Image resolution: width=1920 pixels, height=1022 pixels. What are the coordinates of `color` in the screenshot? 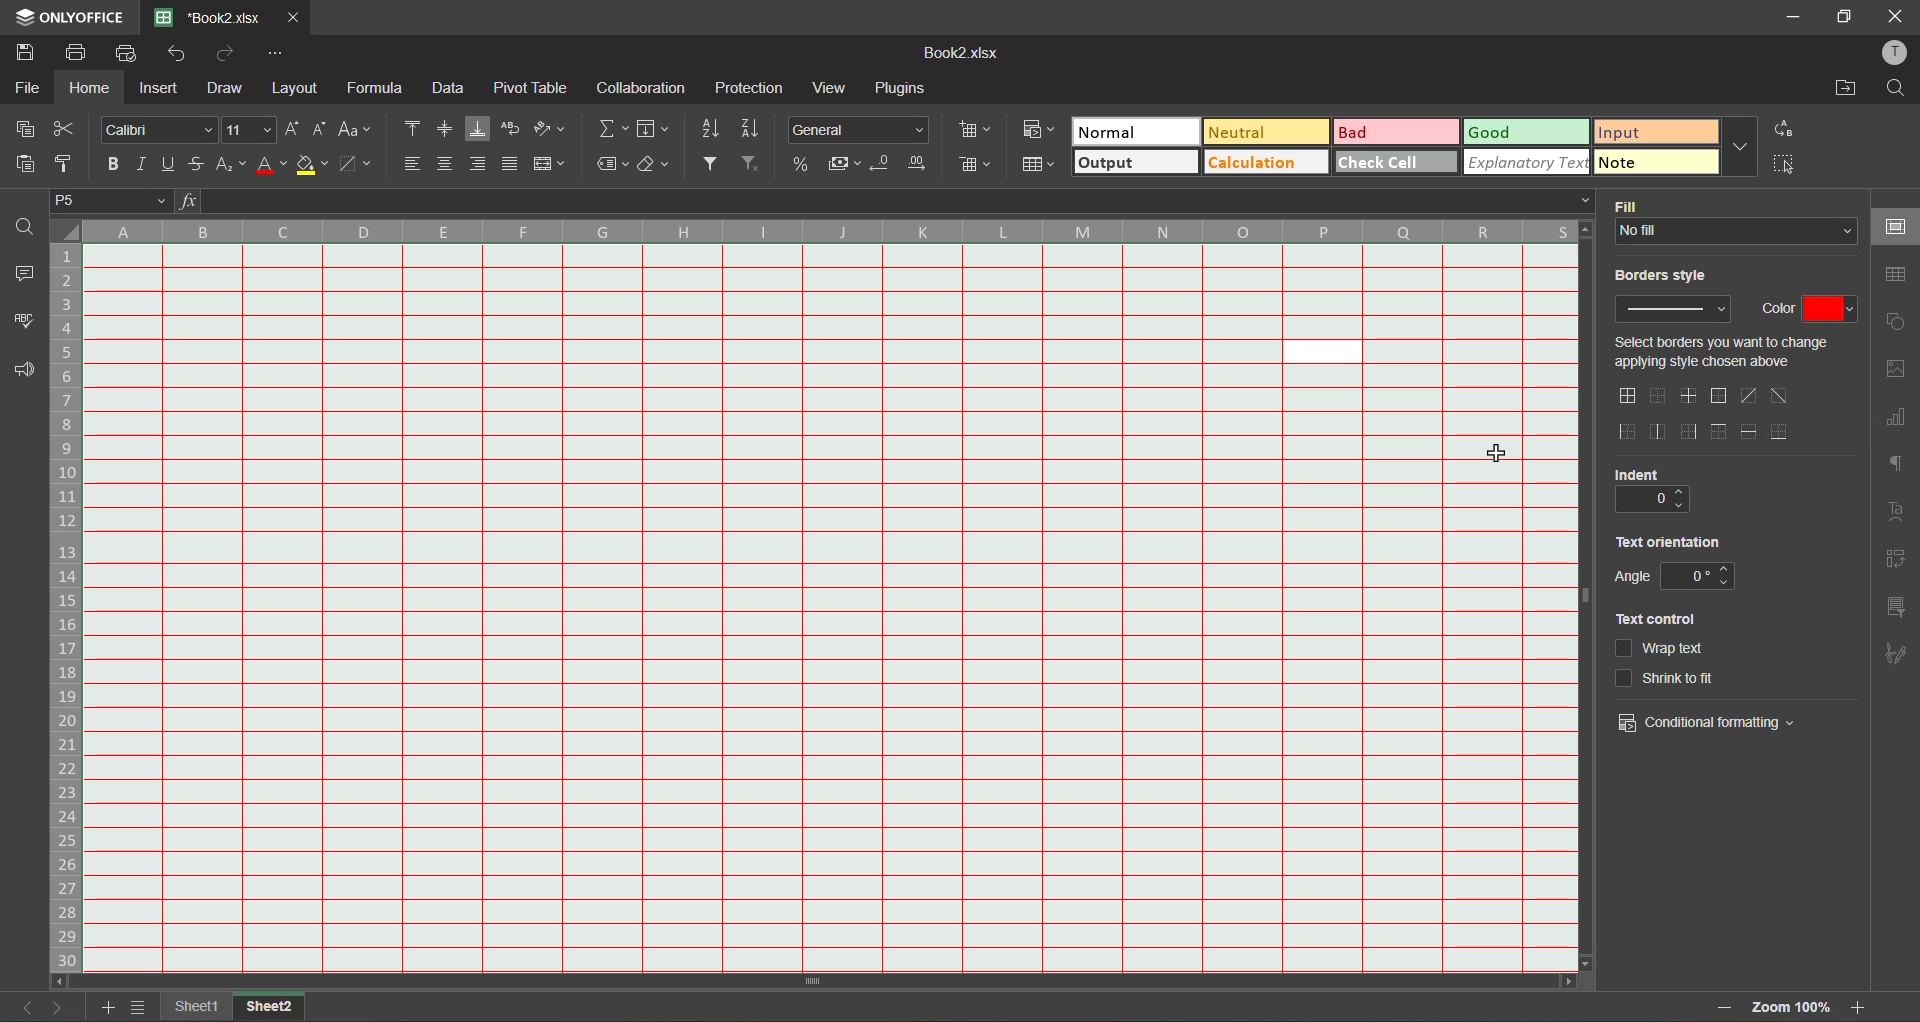 It's located at (1809, 310).